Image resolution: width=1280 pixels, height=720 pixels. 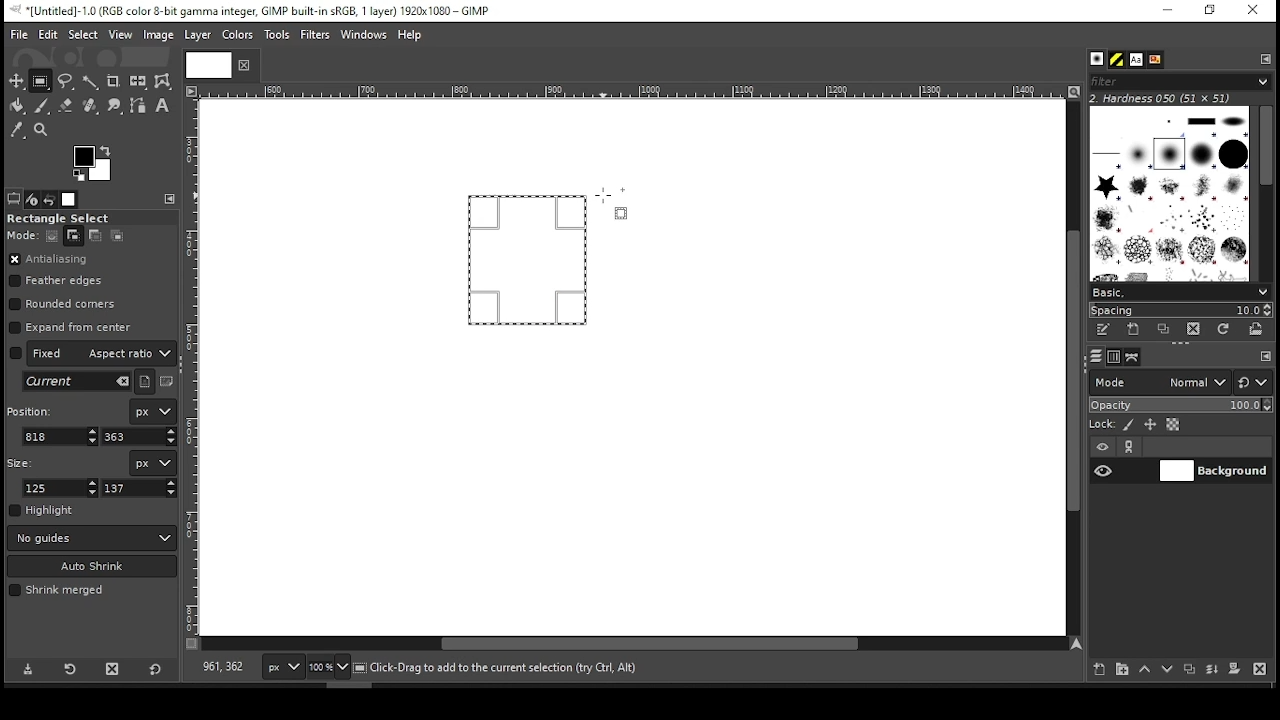 I want to click on free selection tool, so click(x=68, y=82).